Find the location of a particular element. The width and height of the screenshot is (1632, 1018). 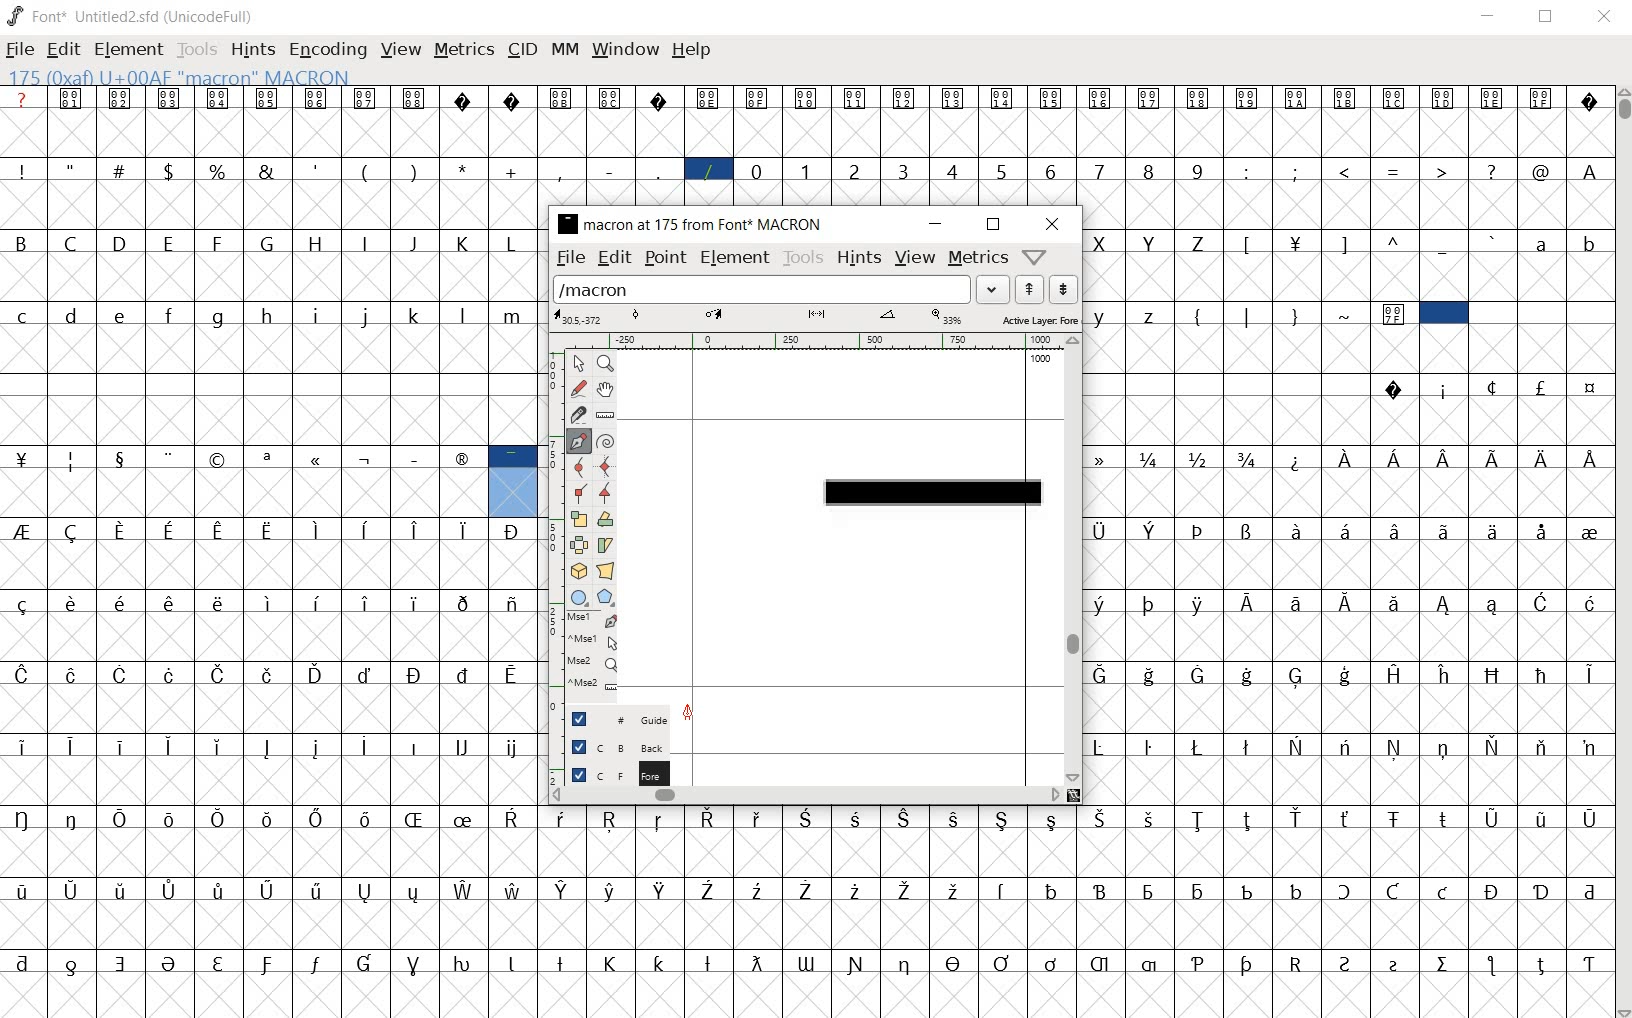

Symbol is located at coordinates (74, 460).